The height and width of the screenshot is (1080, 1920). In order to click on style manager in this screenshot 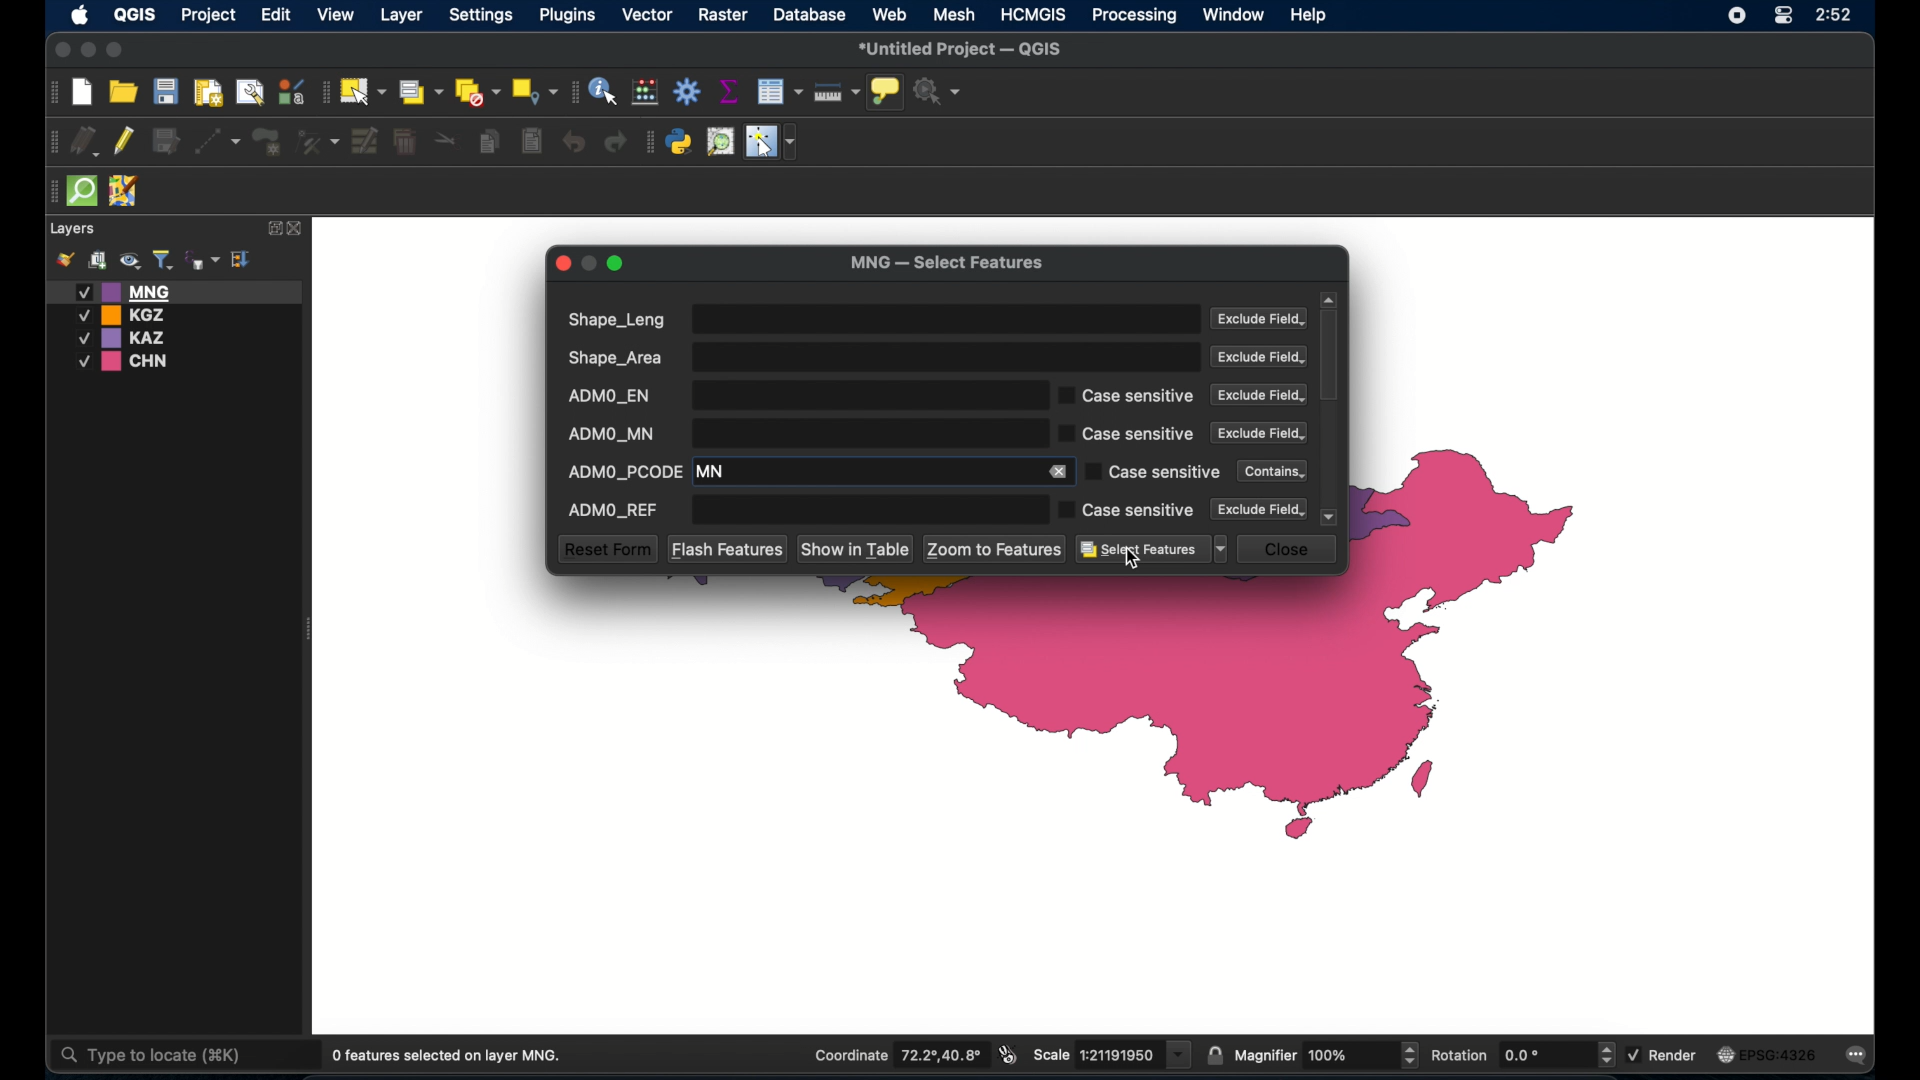, I will do `click(291, 89)`.